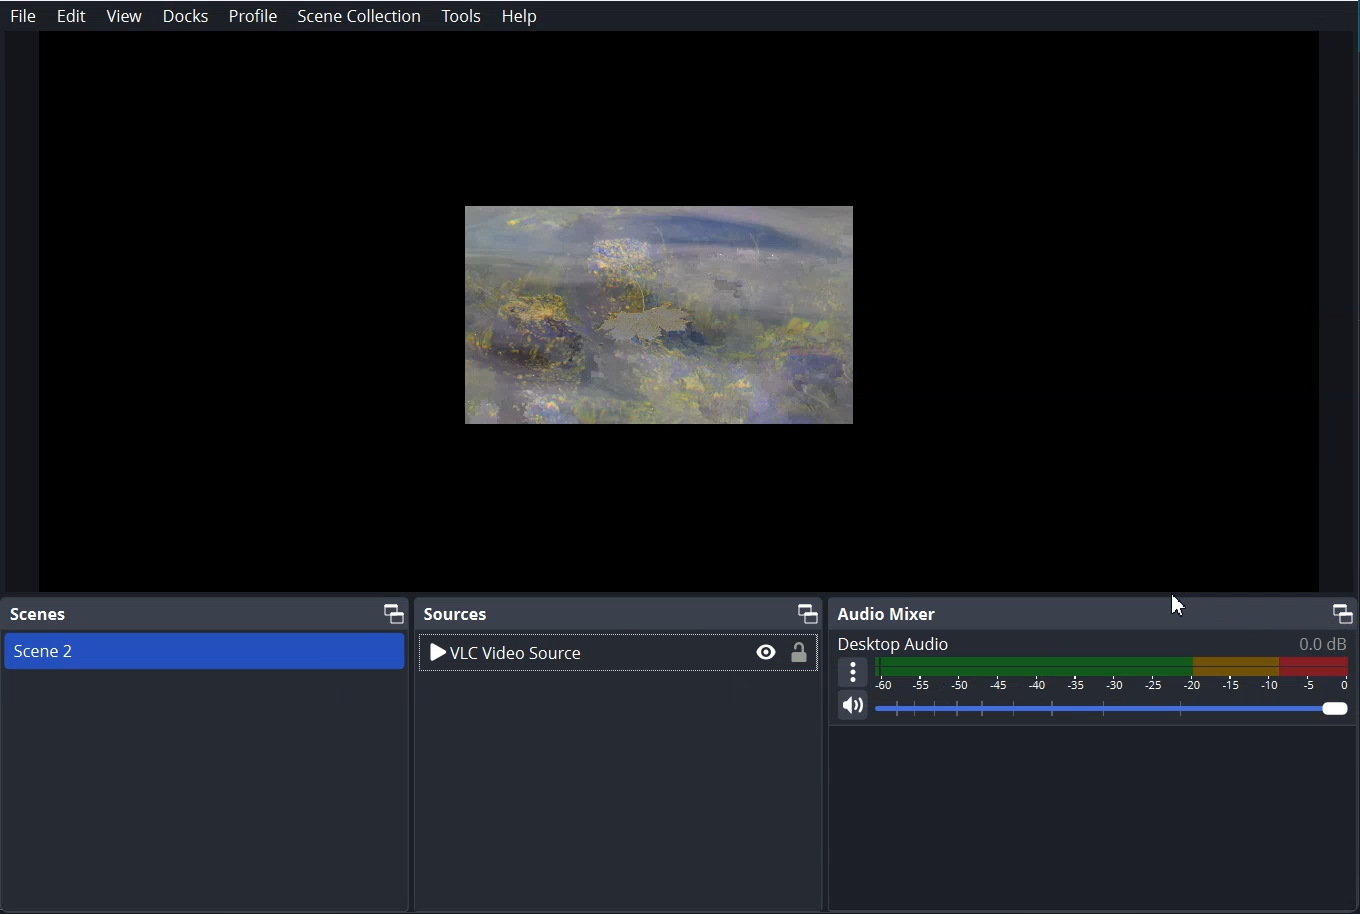 This screenshot has height=914, width=1360. I want to click on more, so click(853, 672).